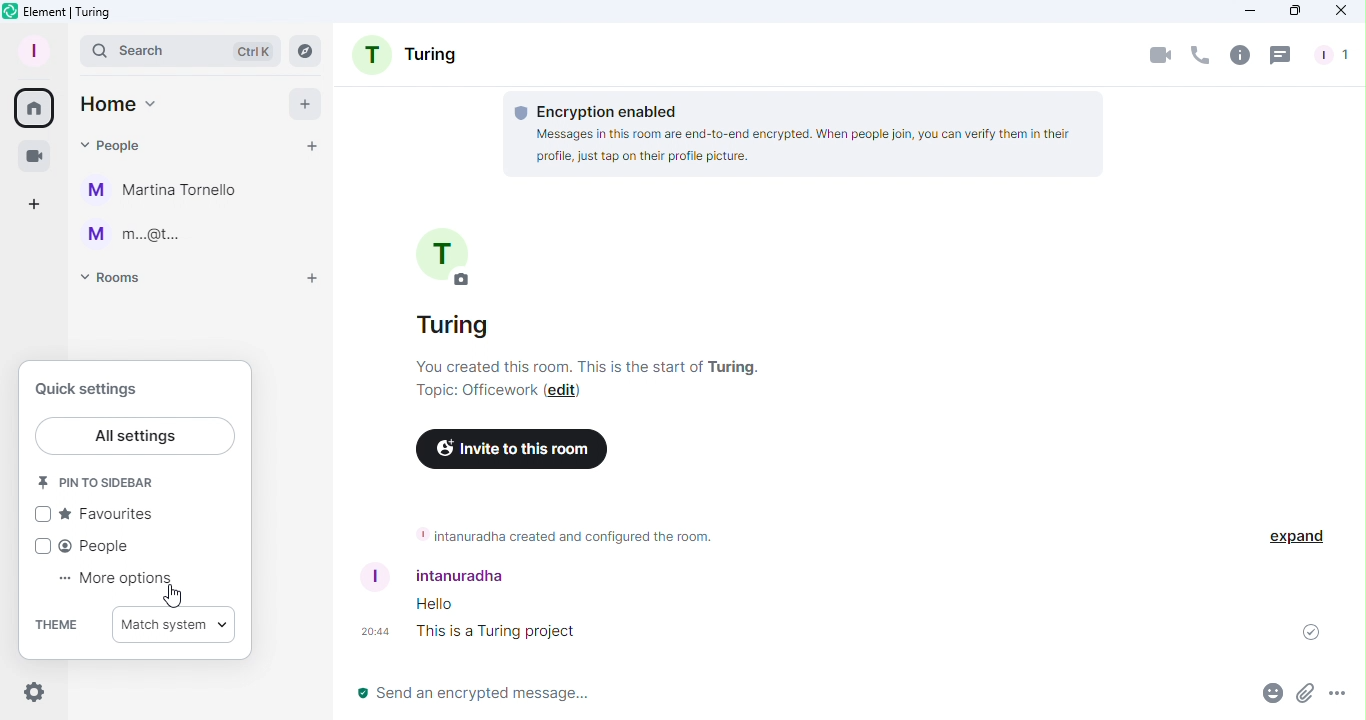 The image size is (1366, 720). What do you see at coordinates (451, 283) in the screenshot?
I see `Room name` at bounding box center [451, 283].